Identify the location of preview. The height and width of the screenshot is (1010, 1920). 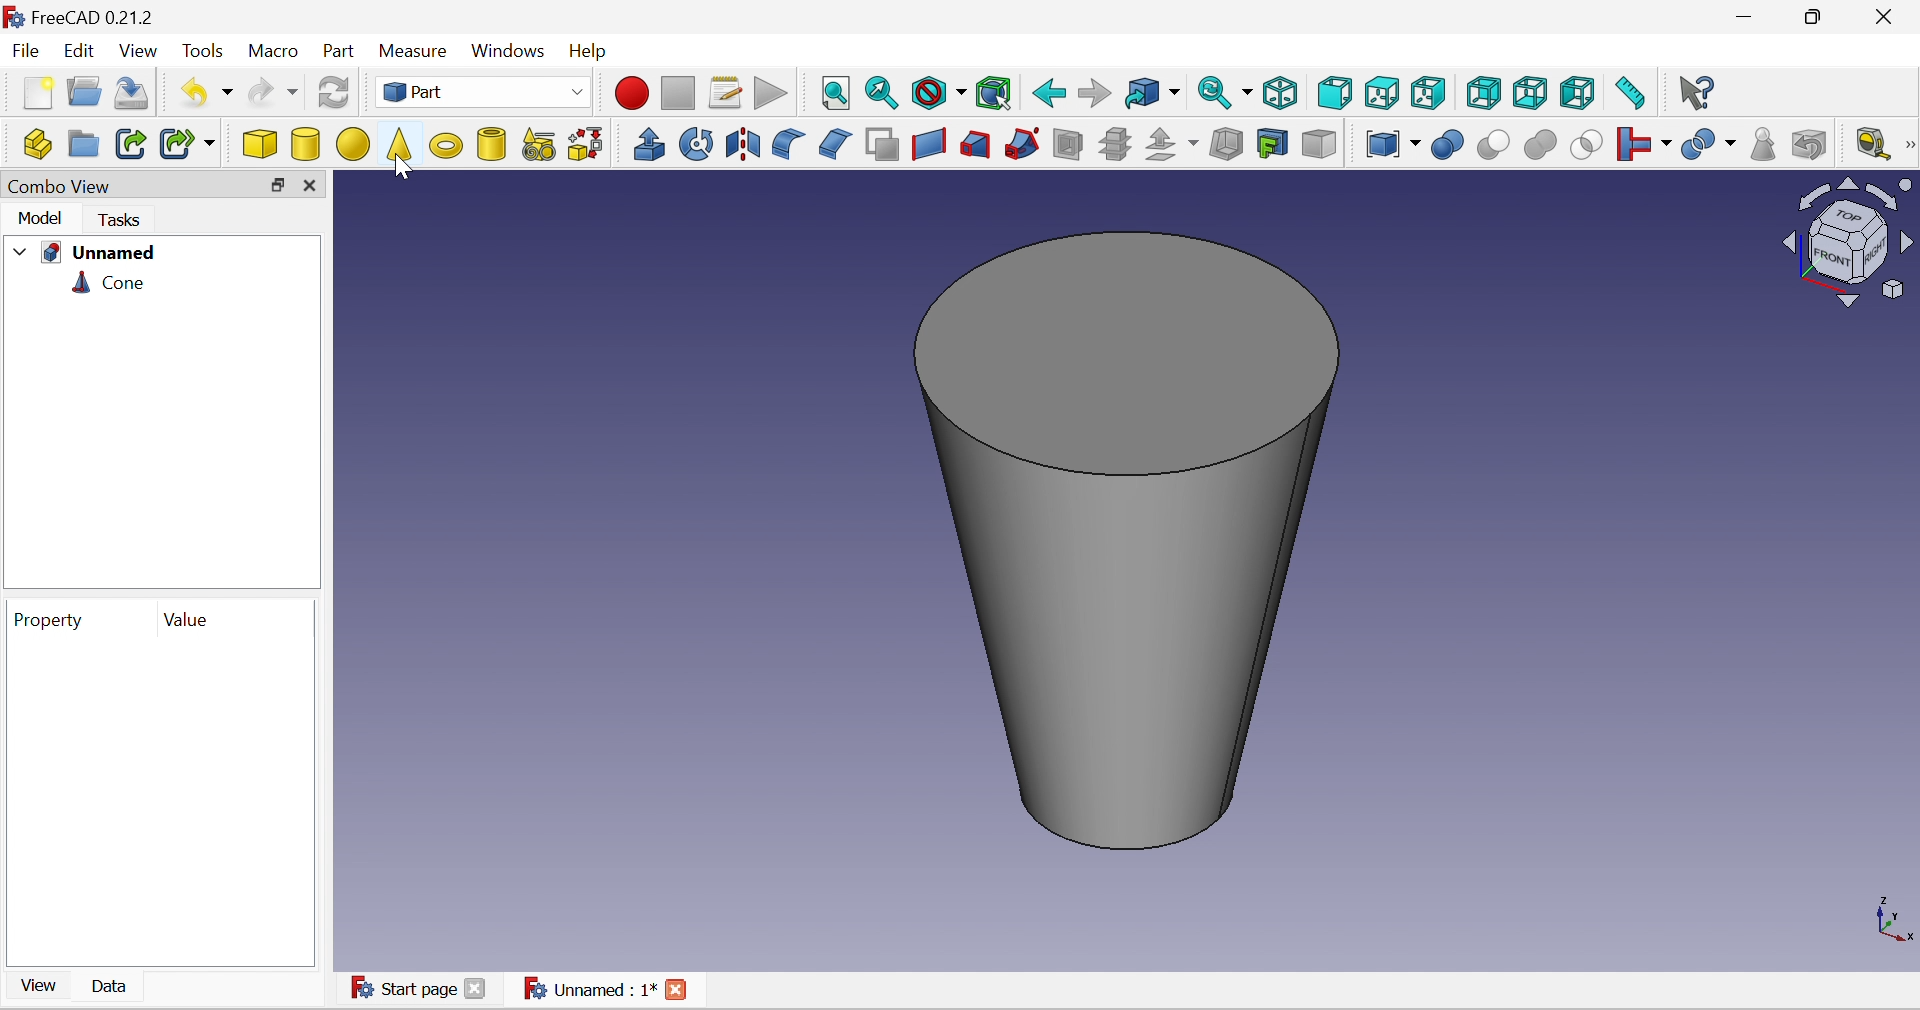
(159, 806).